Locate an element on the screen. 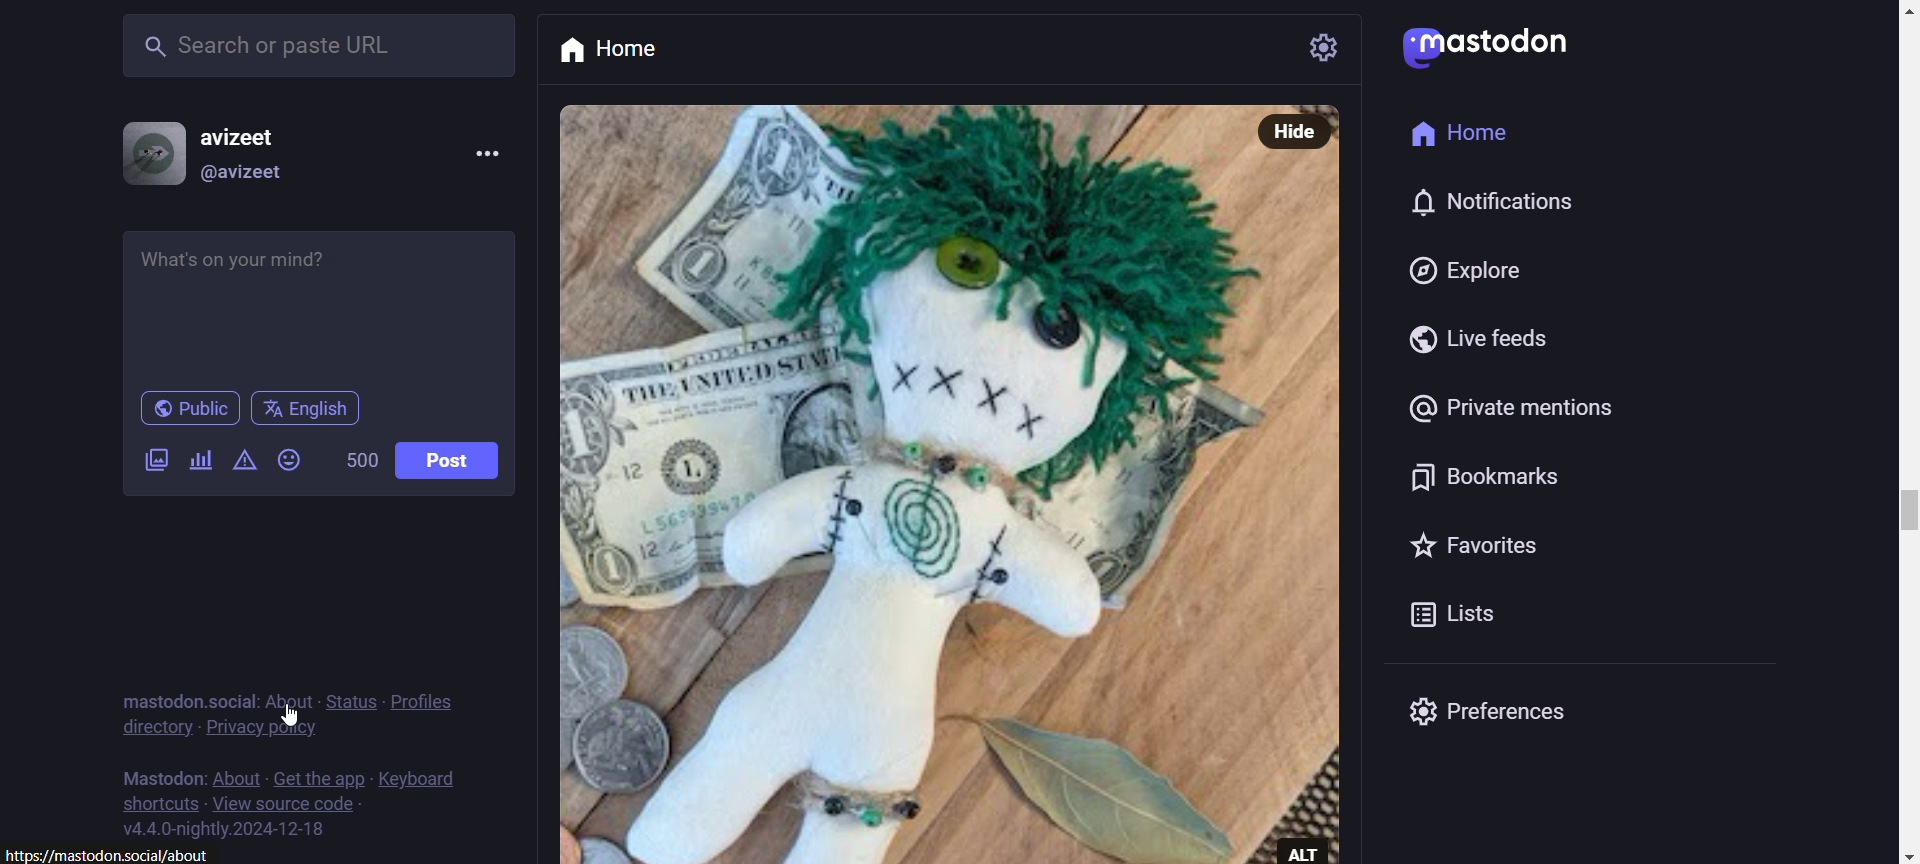 This screenshot has width=1920, height=864. notifications is located at coordinates (1500, 202).